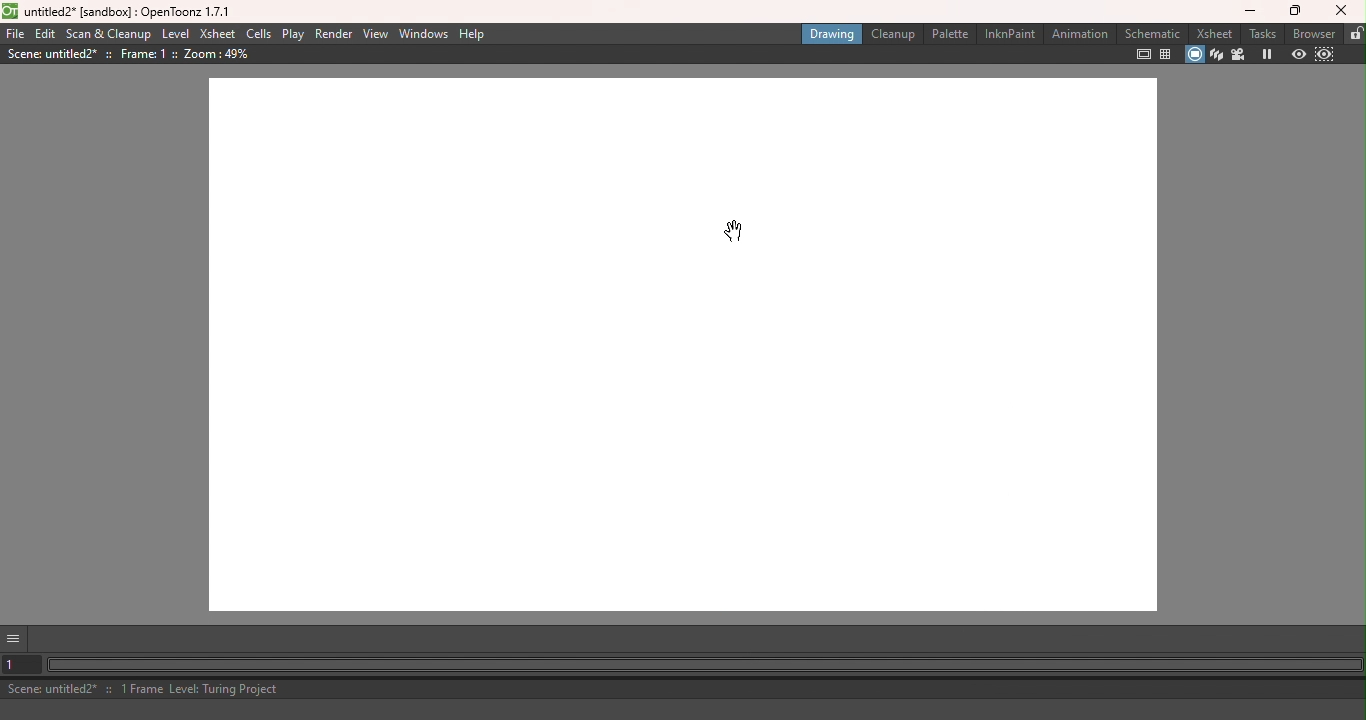 This screenshot has height=720, width=1366. I want to click on Scan & Cleanup, so click(108, 35).